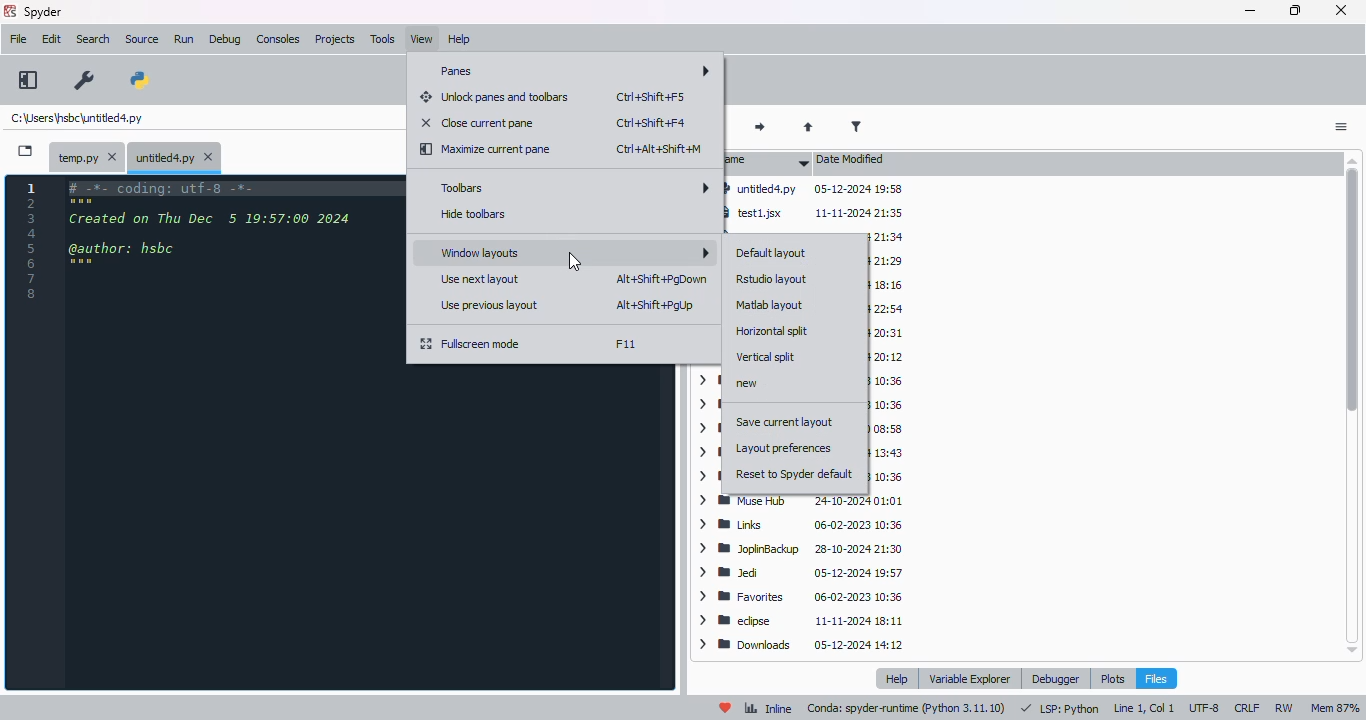 This screenshot has width=1366, height=720. Describe the element at coordinates (278, 38) in the screenshot. I see `consoles` at that location.